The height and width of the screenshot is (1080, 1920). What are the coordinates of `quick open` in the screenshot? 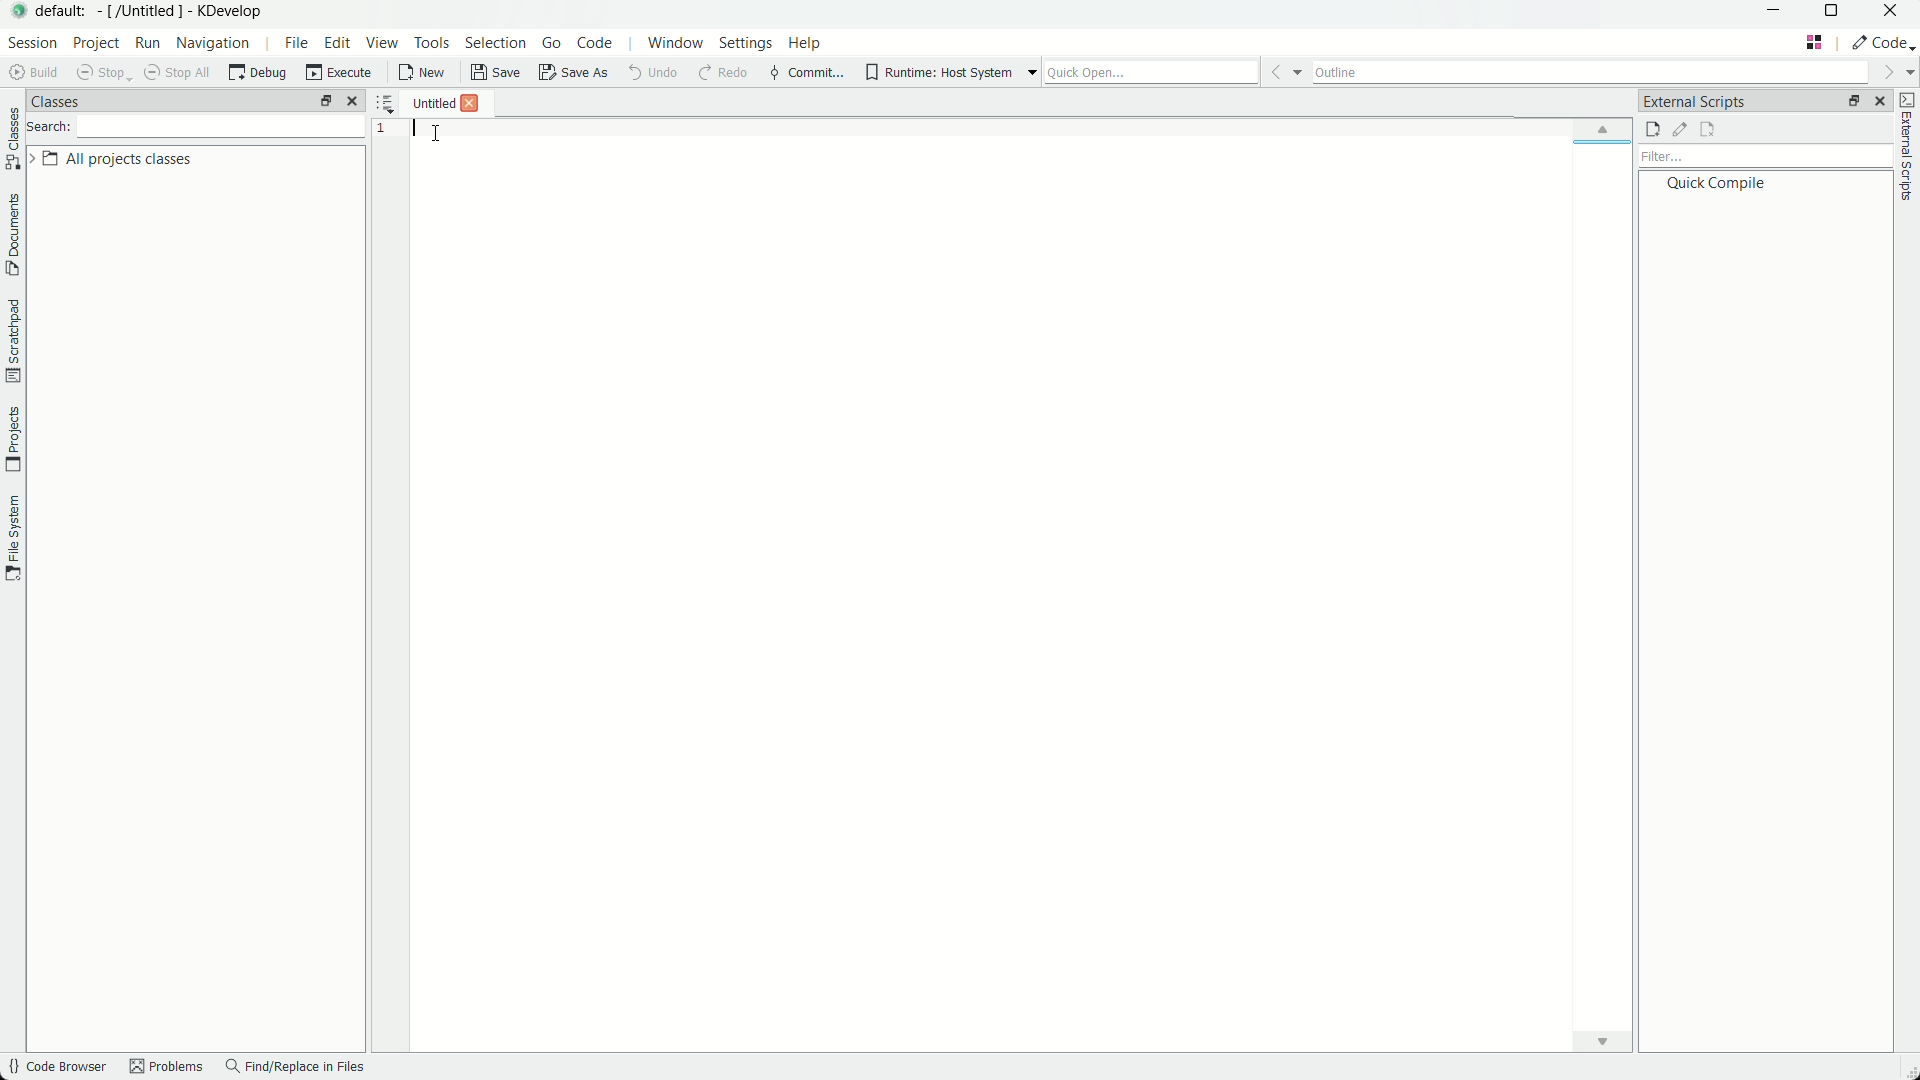 It's located at (1173, 73).